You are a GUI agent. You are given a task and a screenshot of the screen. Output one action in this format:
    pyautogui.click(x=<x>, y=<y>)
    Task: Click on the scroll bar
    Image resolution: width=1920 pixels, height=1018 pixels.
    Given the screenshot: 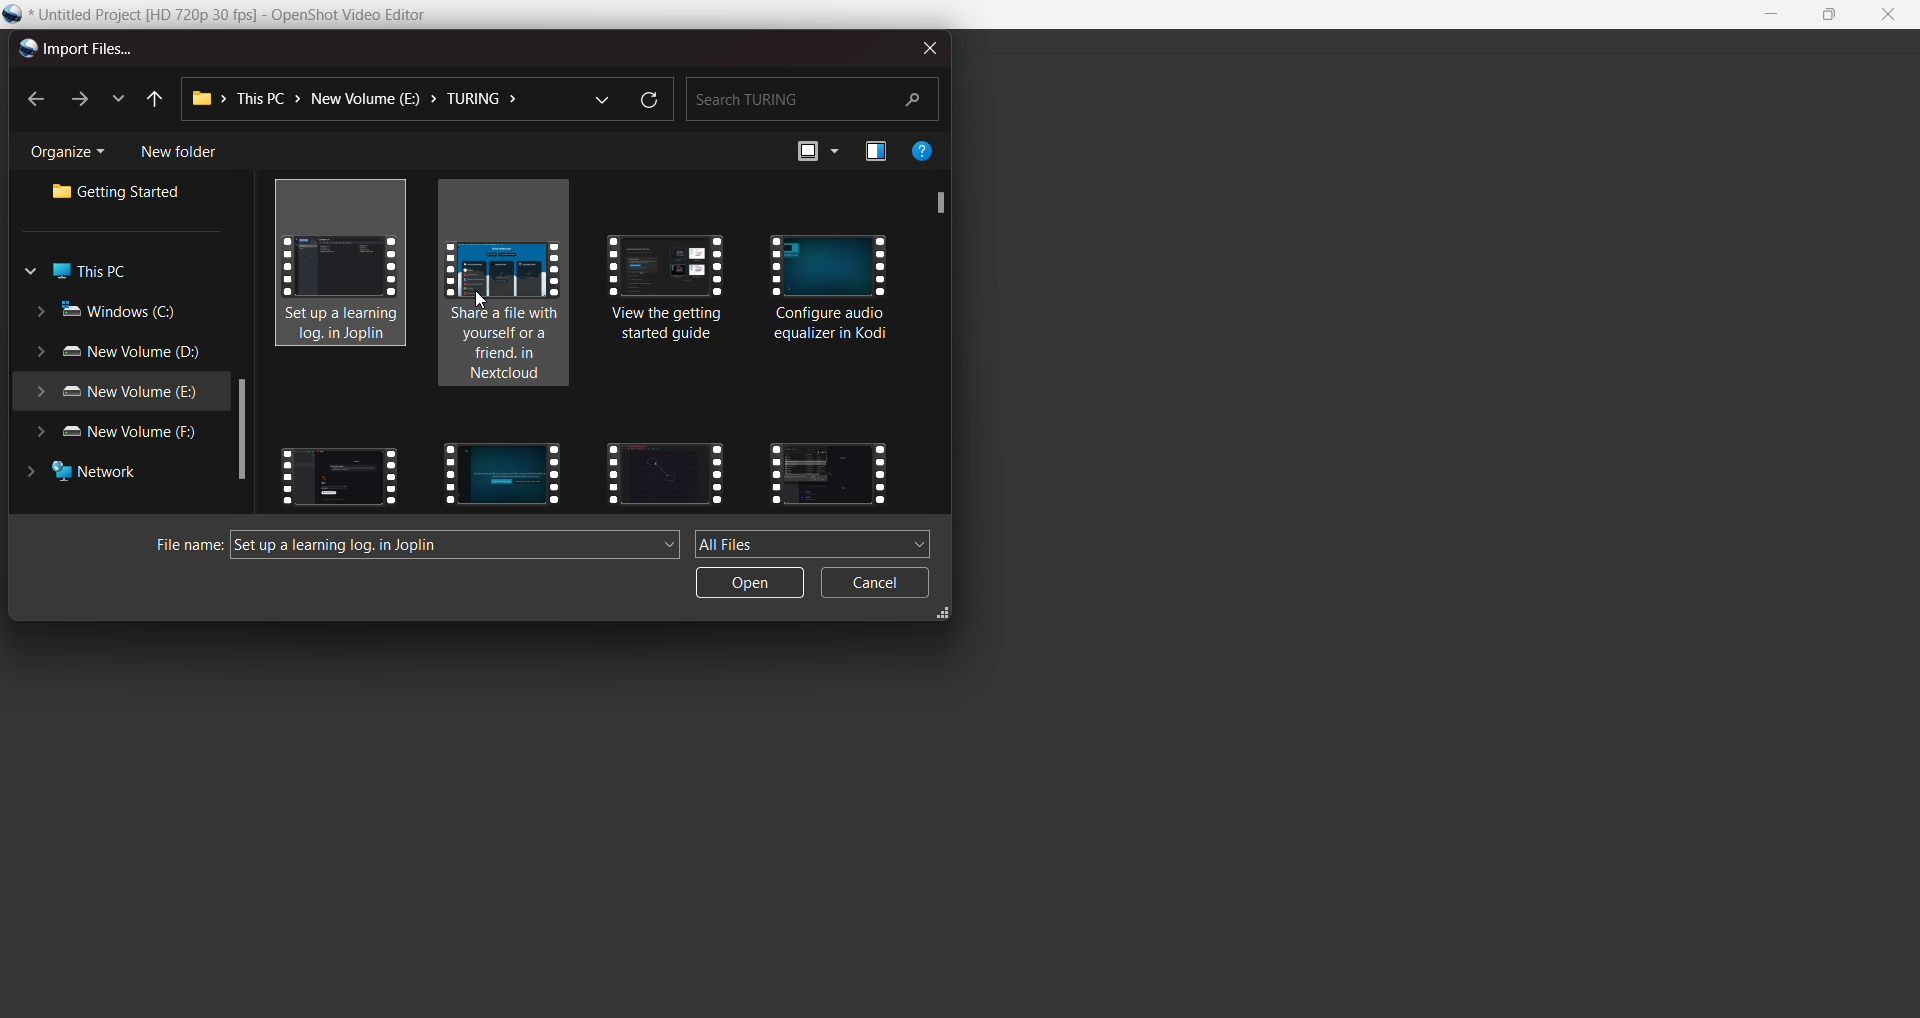 What is the action you would take?
    pyautogui.click(x=241, y=432)
    